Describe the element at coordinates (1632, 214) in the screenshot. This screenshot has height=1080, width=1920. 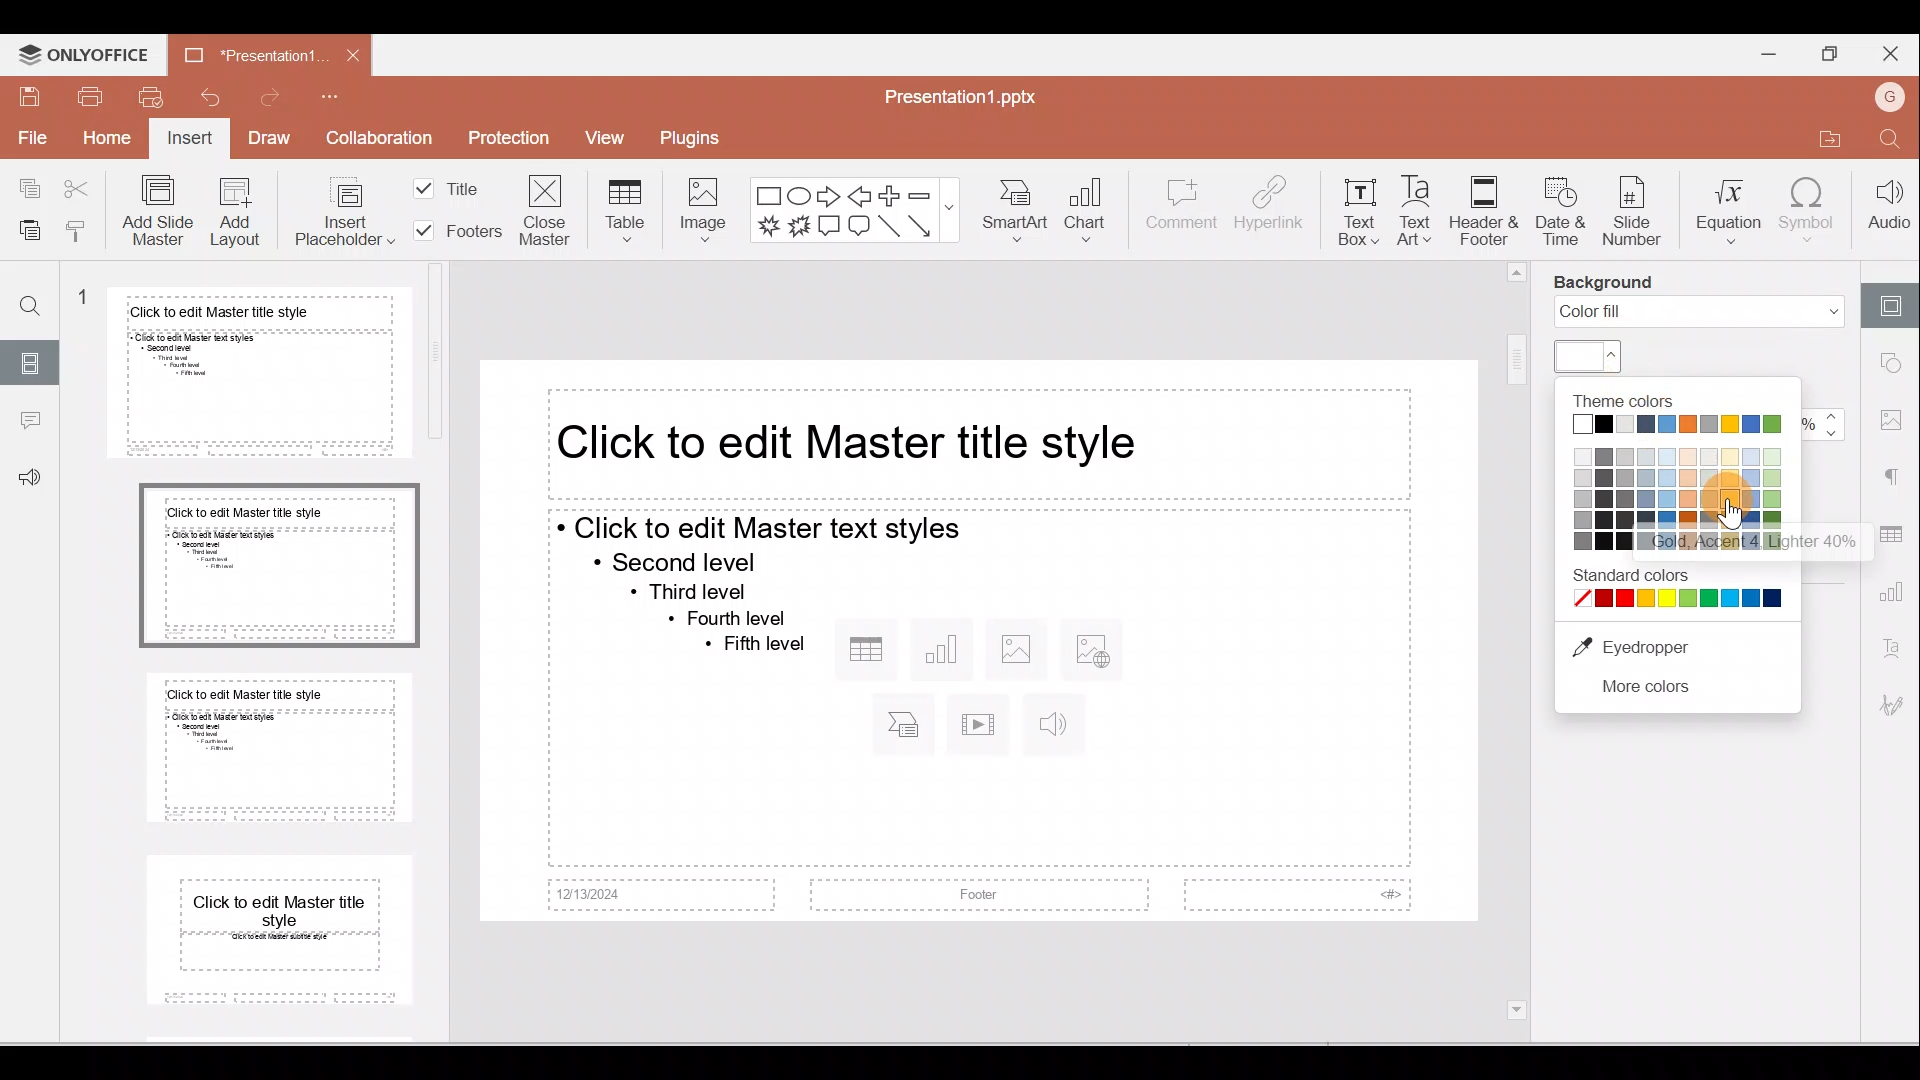
I see `Slide number` at that location.